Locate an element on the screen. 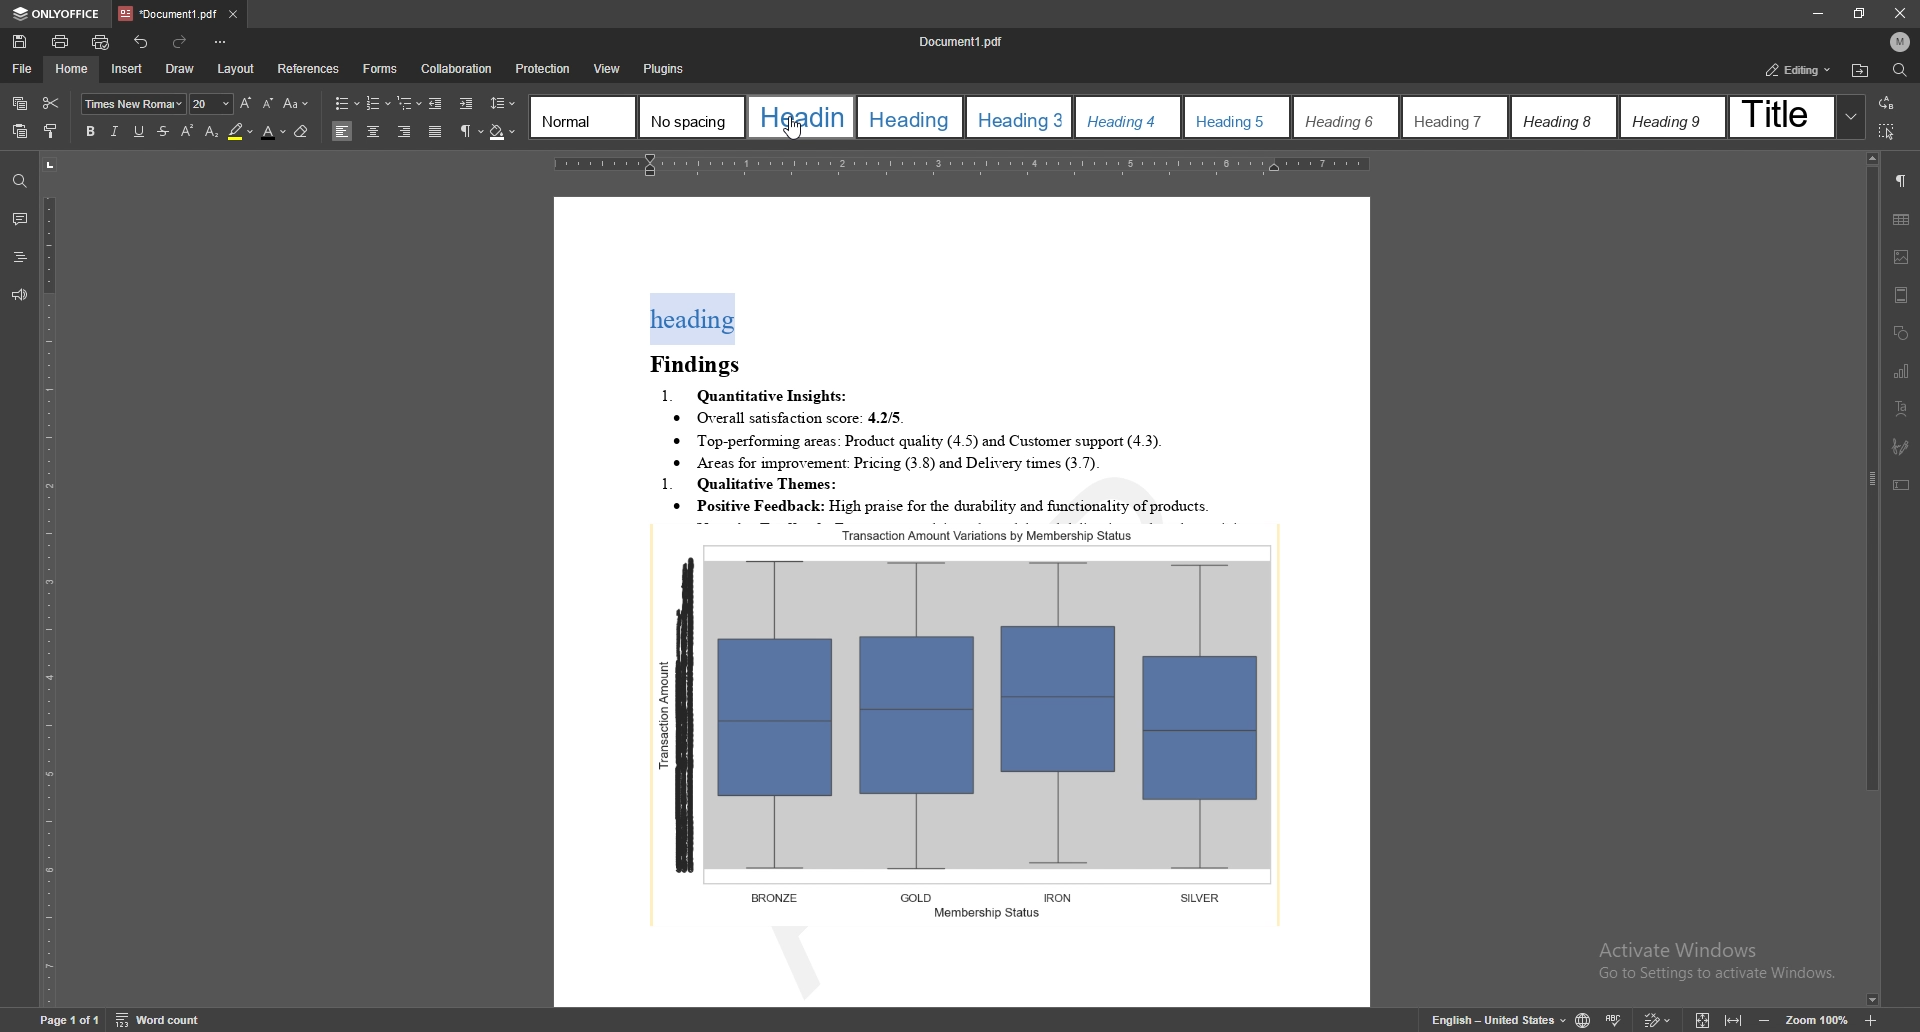  heading is located at coordinates (693, 318).